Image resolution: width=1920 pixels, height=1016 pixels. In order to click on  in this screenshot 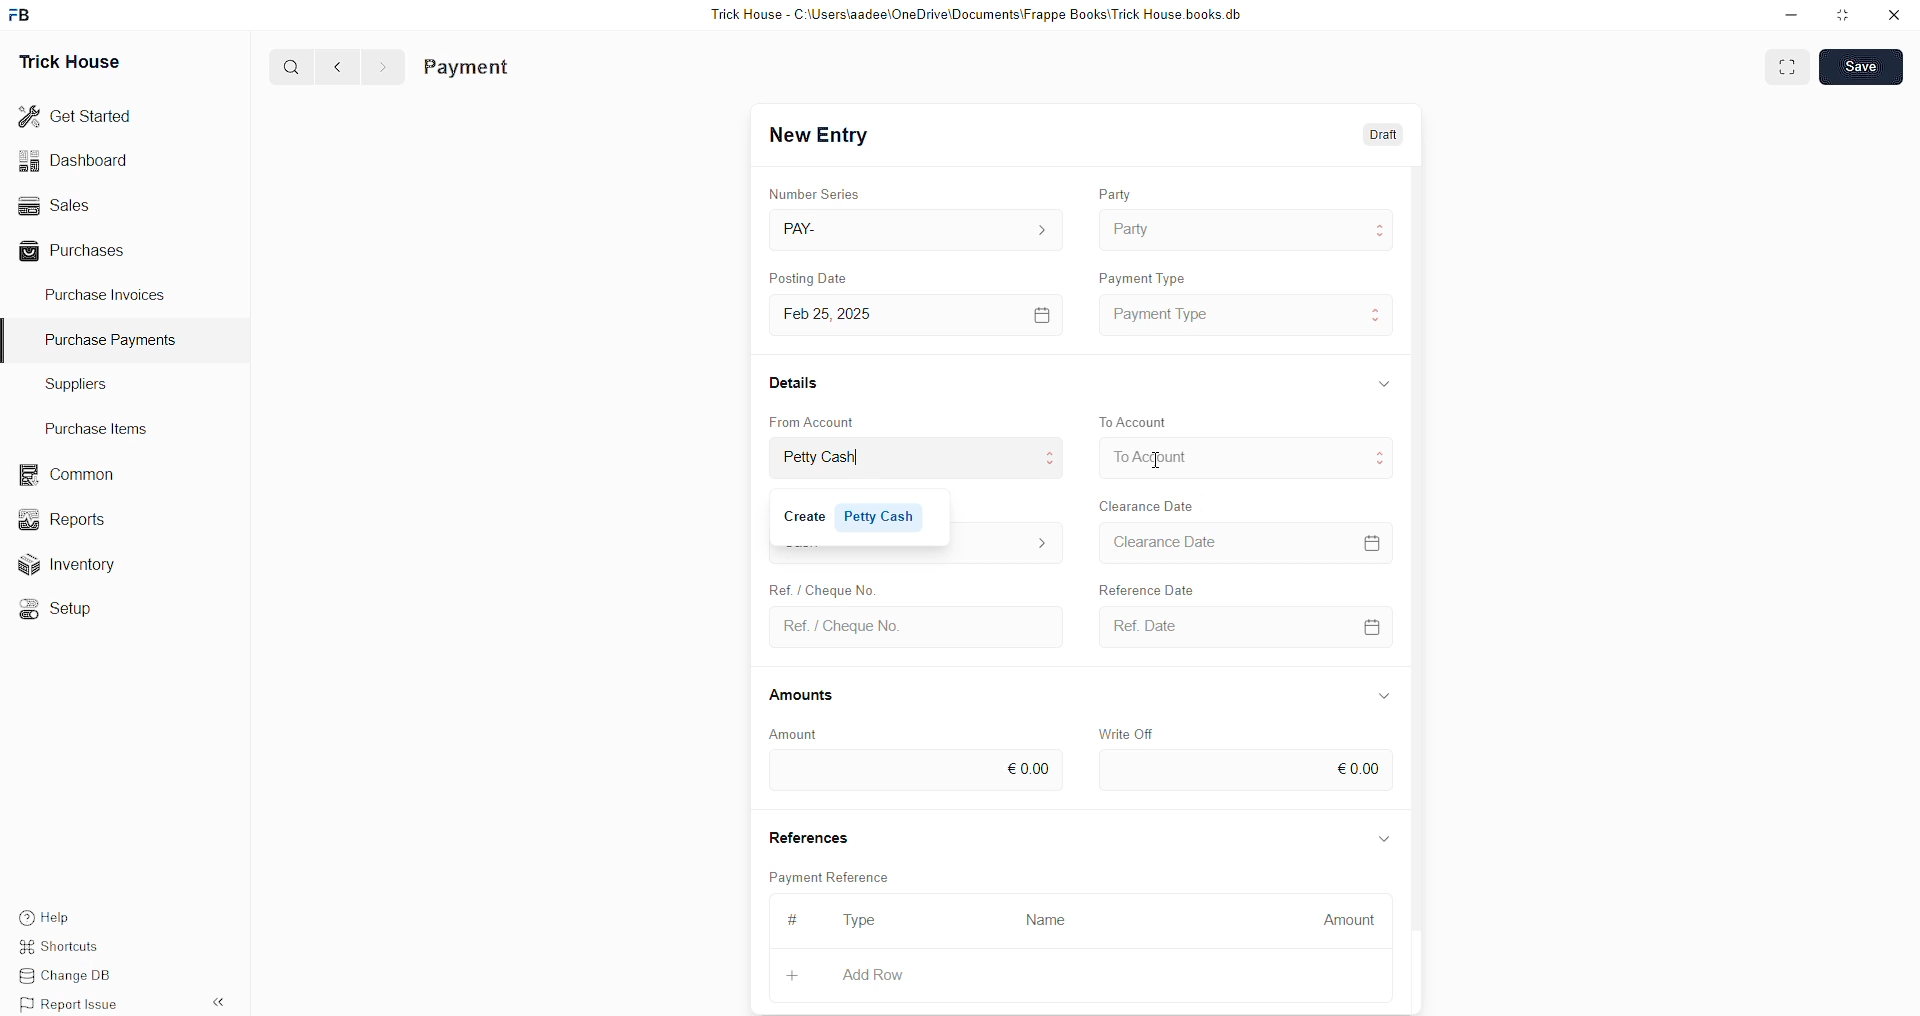, I will do `click(1385, 695)`.